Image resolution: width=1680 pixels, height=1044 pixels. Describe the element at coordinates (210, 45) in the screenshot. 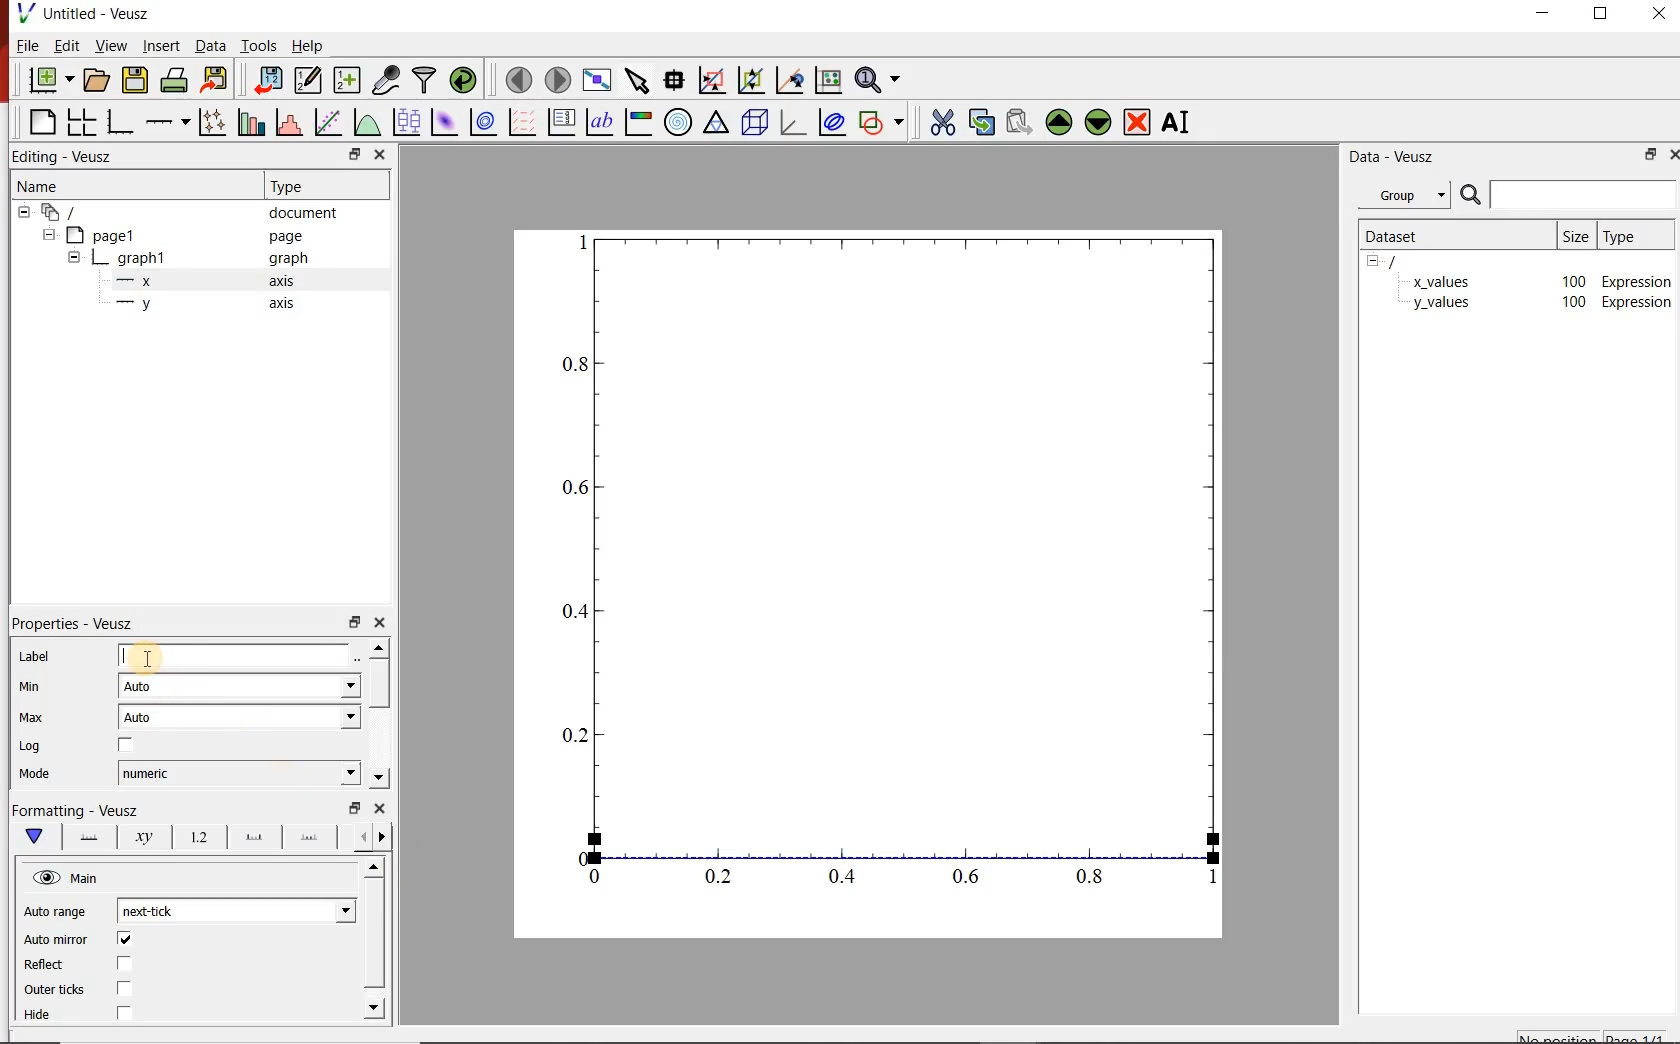

I see `data` at that location.